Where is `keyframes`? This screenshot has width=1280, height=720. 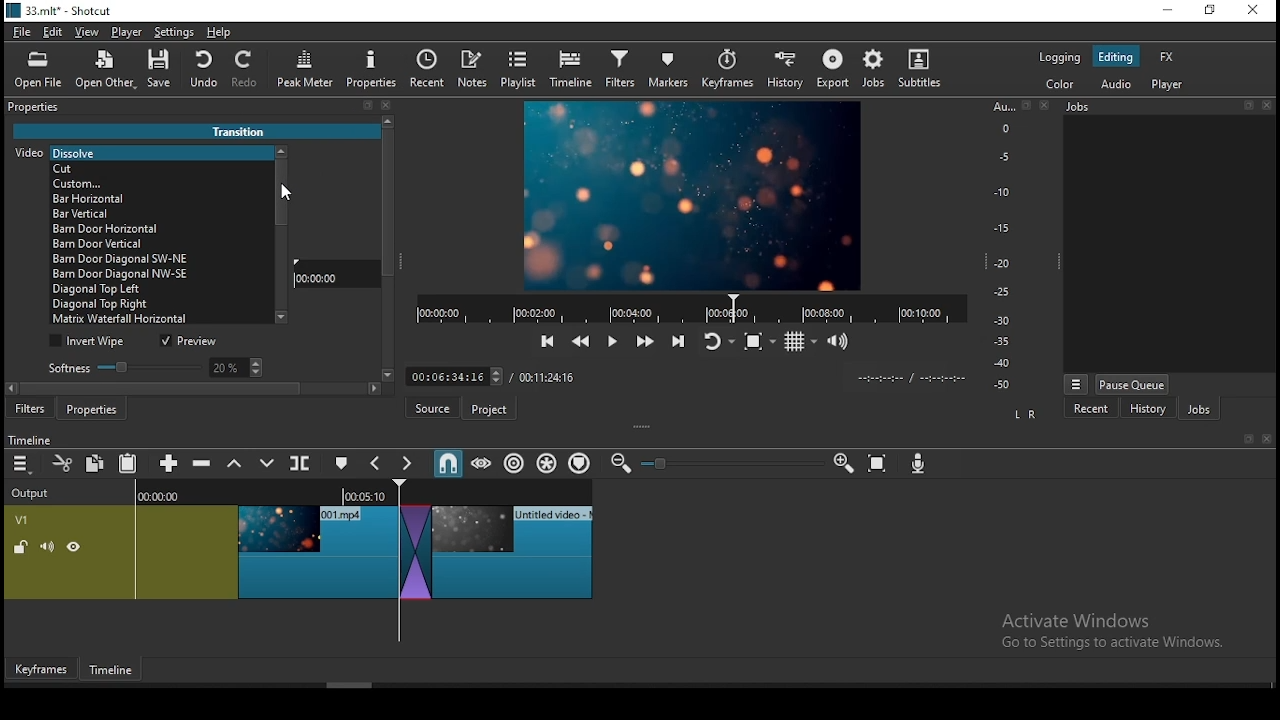 keyframes is located at coordinates (727, 70).